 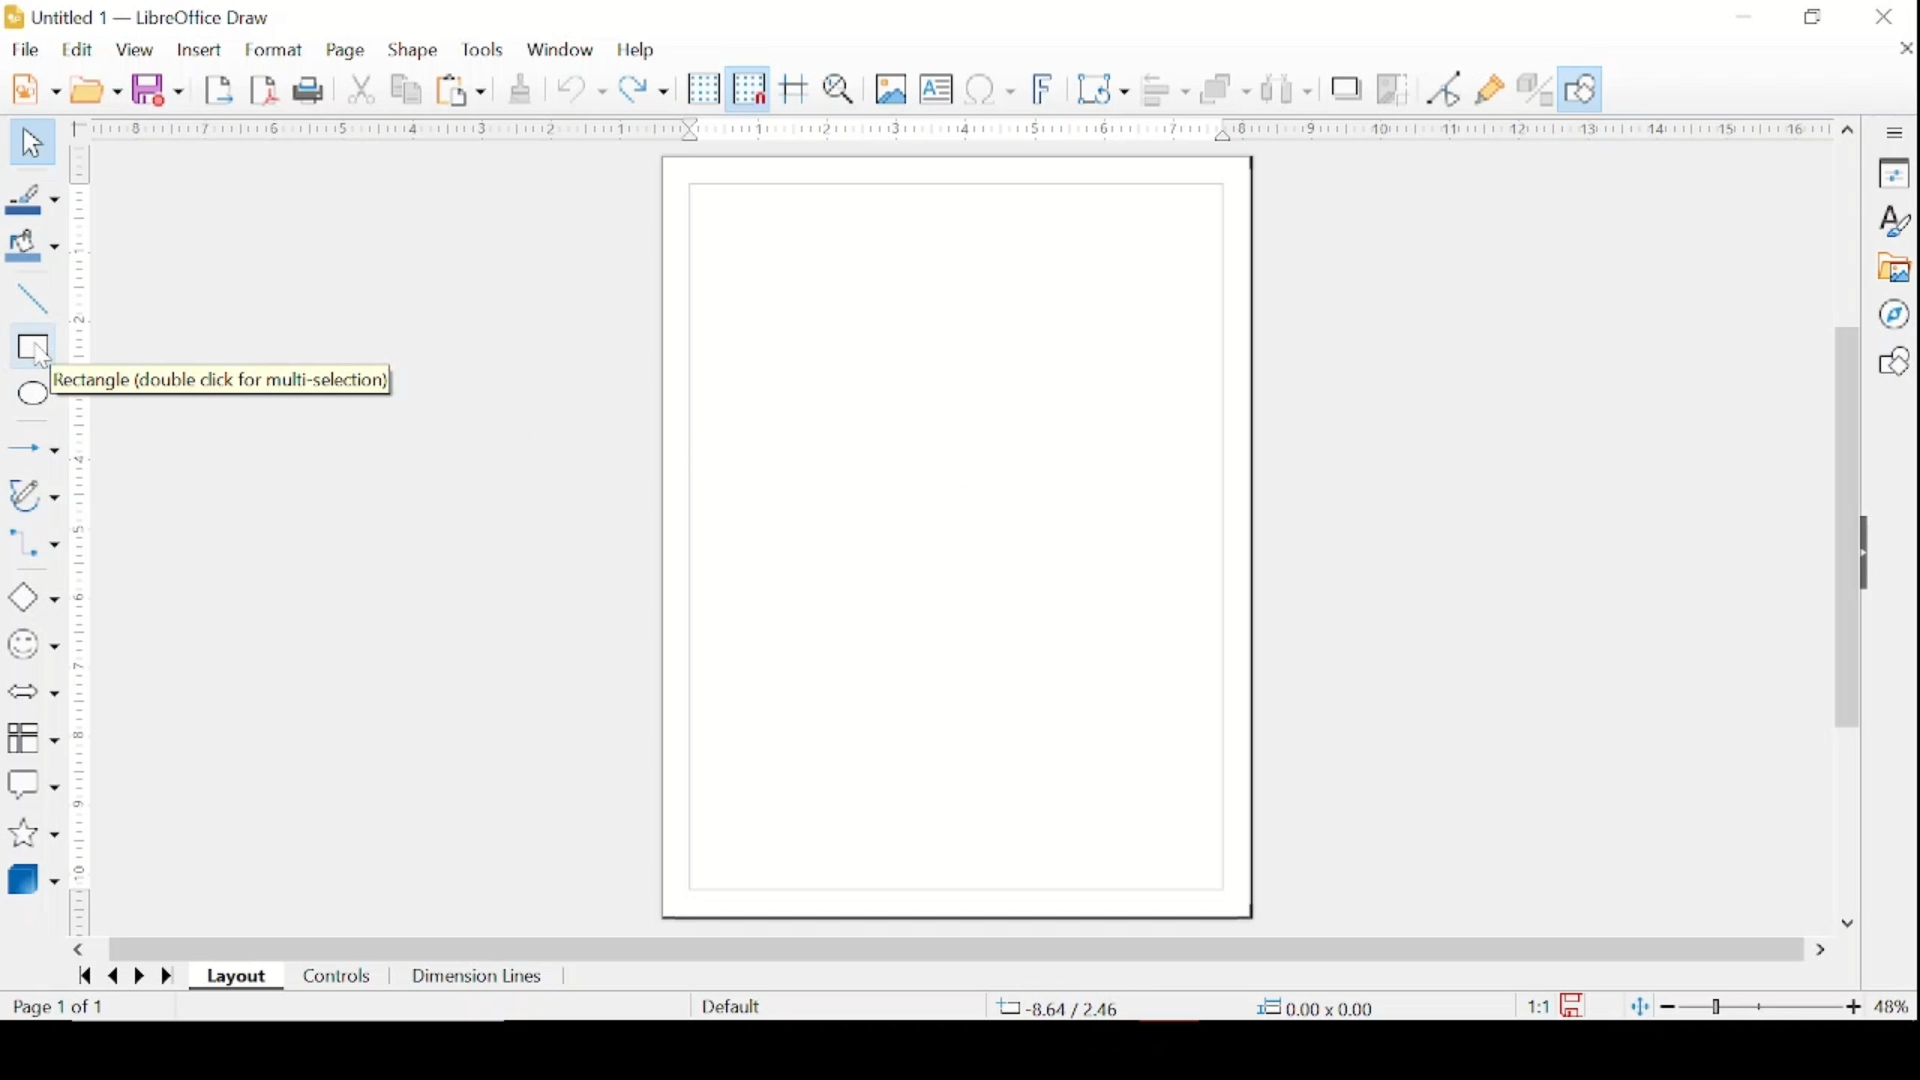 What do you see at coordinates (32, 693) in the screenshot?
I see `insert block arrow` at bounding box center [32, 693].